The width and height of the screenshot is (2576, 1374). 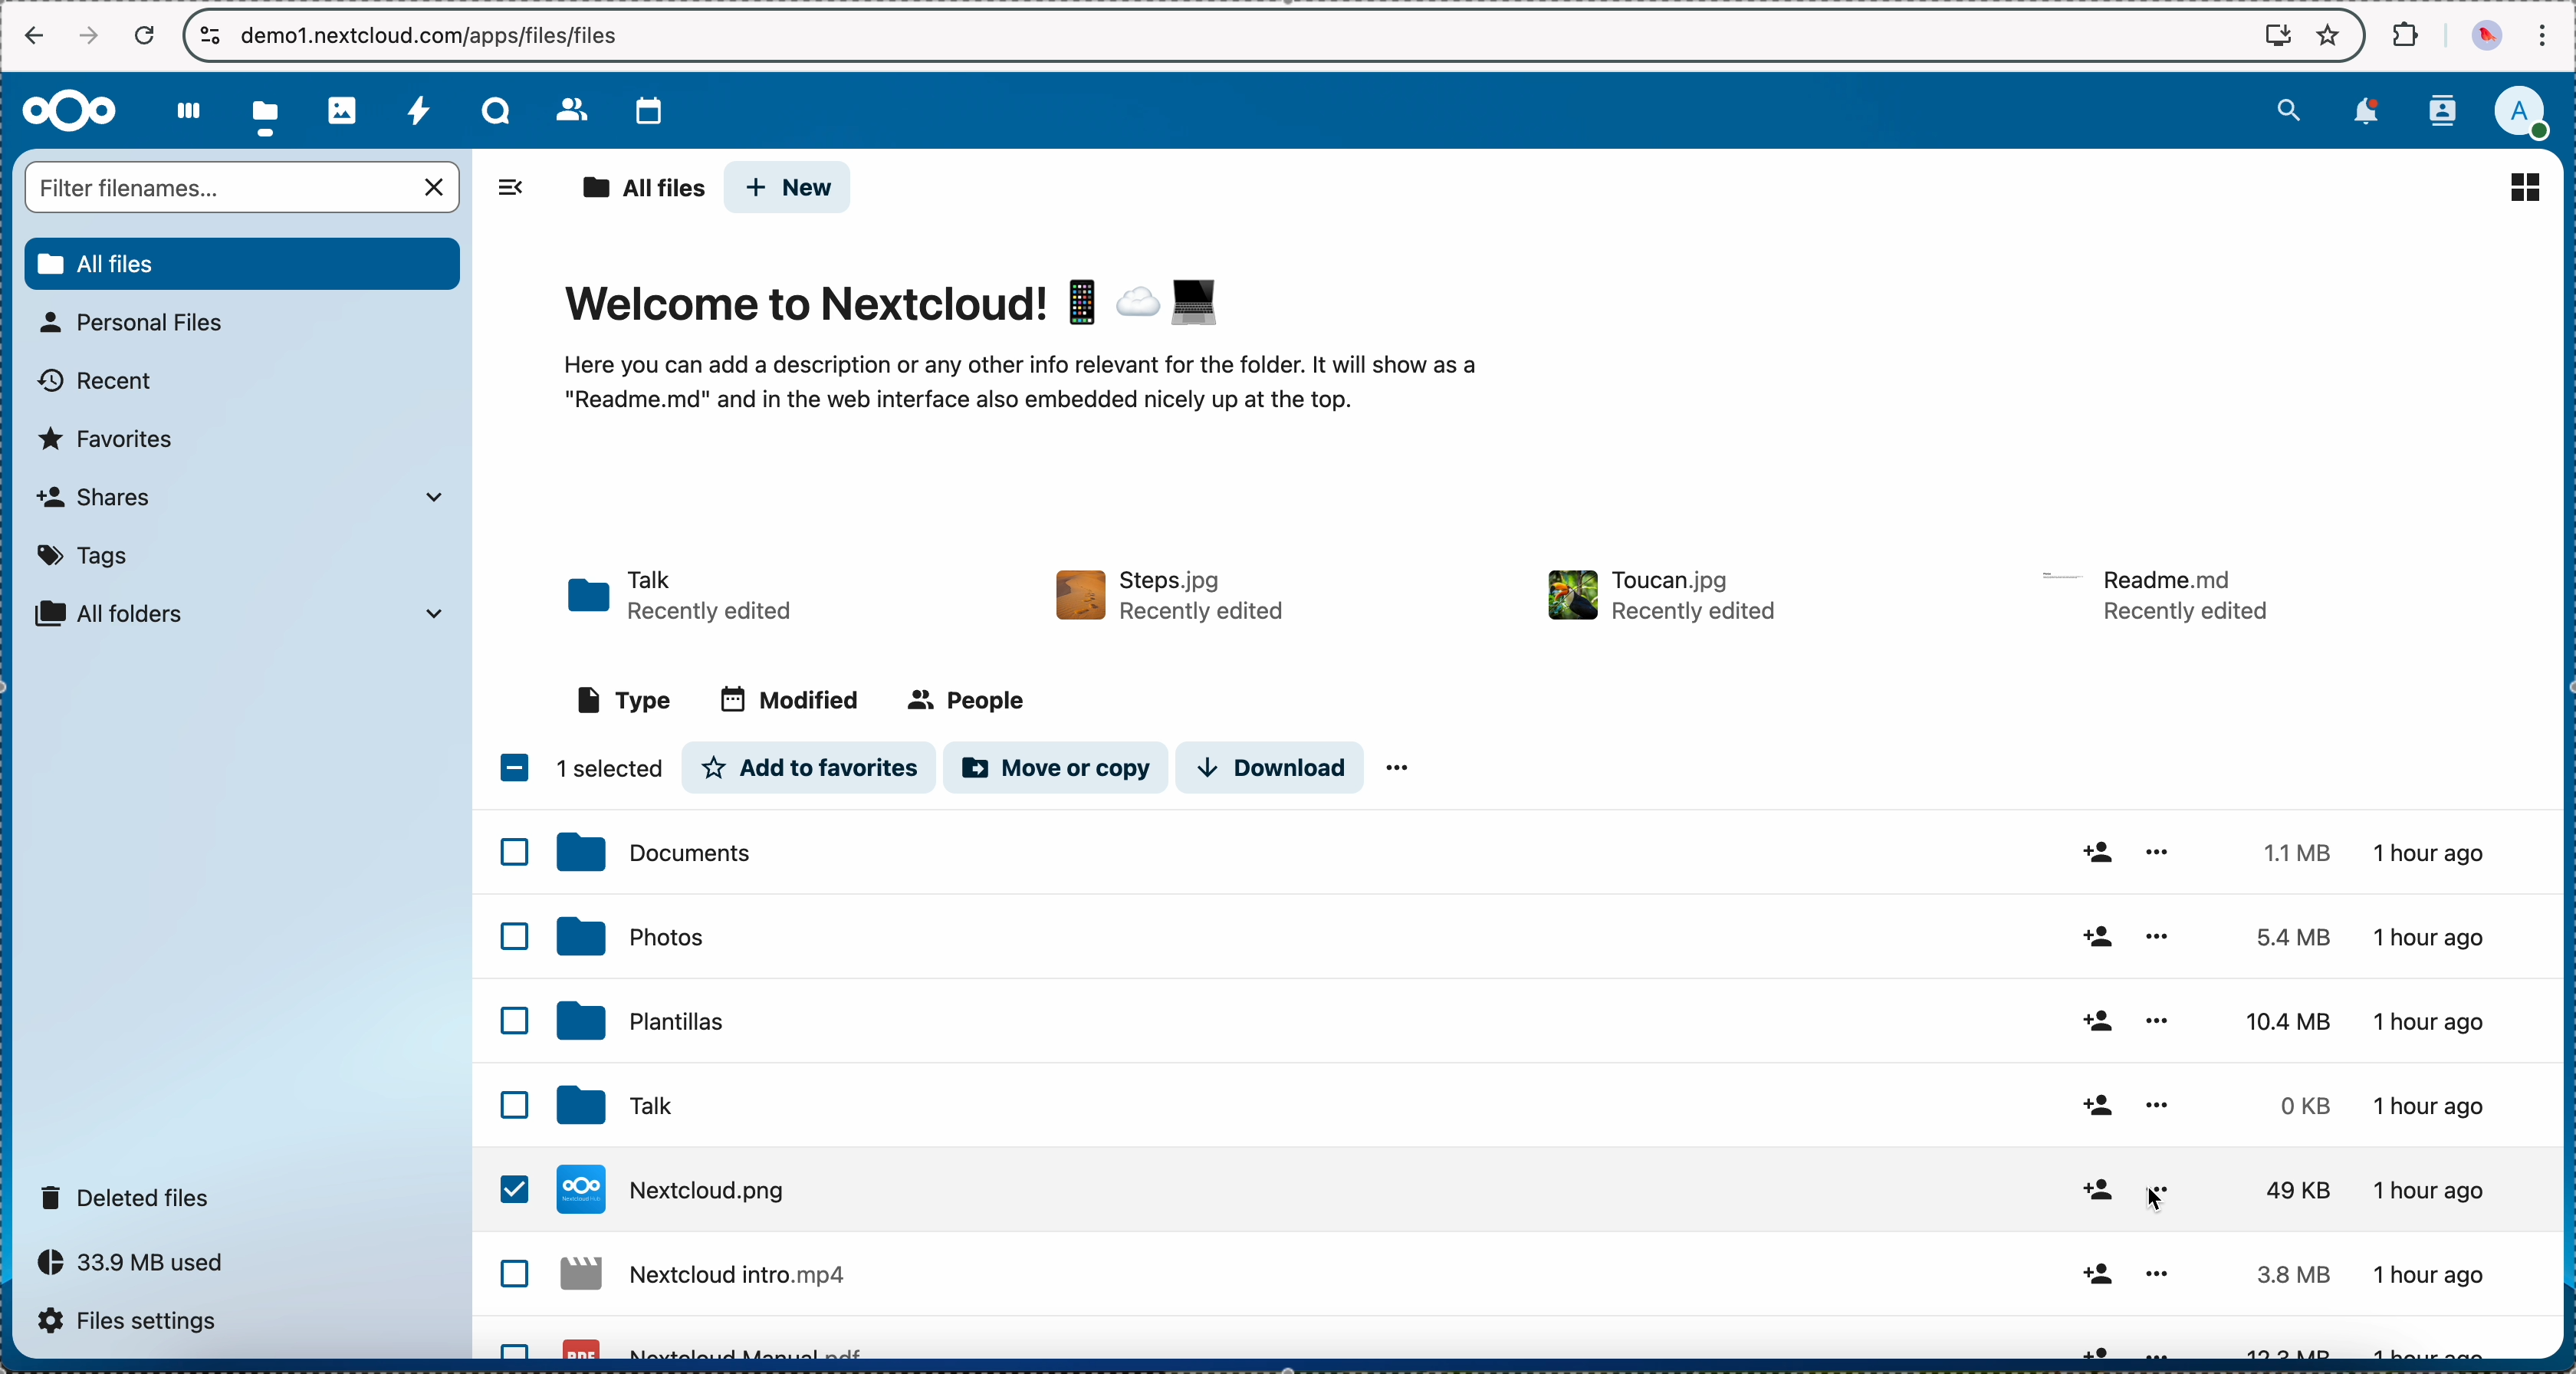 What do you see at coordinates (2528, 187) in the screenshot?
I see `list view` at bounding box center [2528, 187].